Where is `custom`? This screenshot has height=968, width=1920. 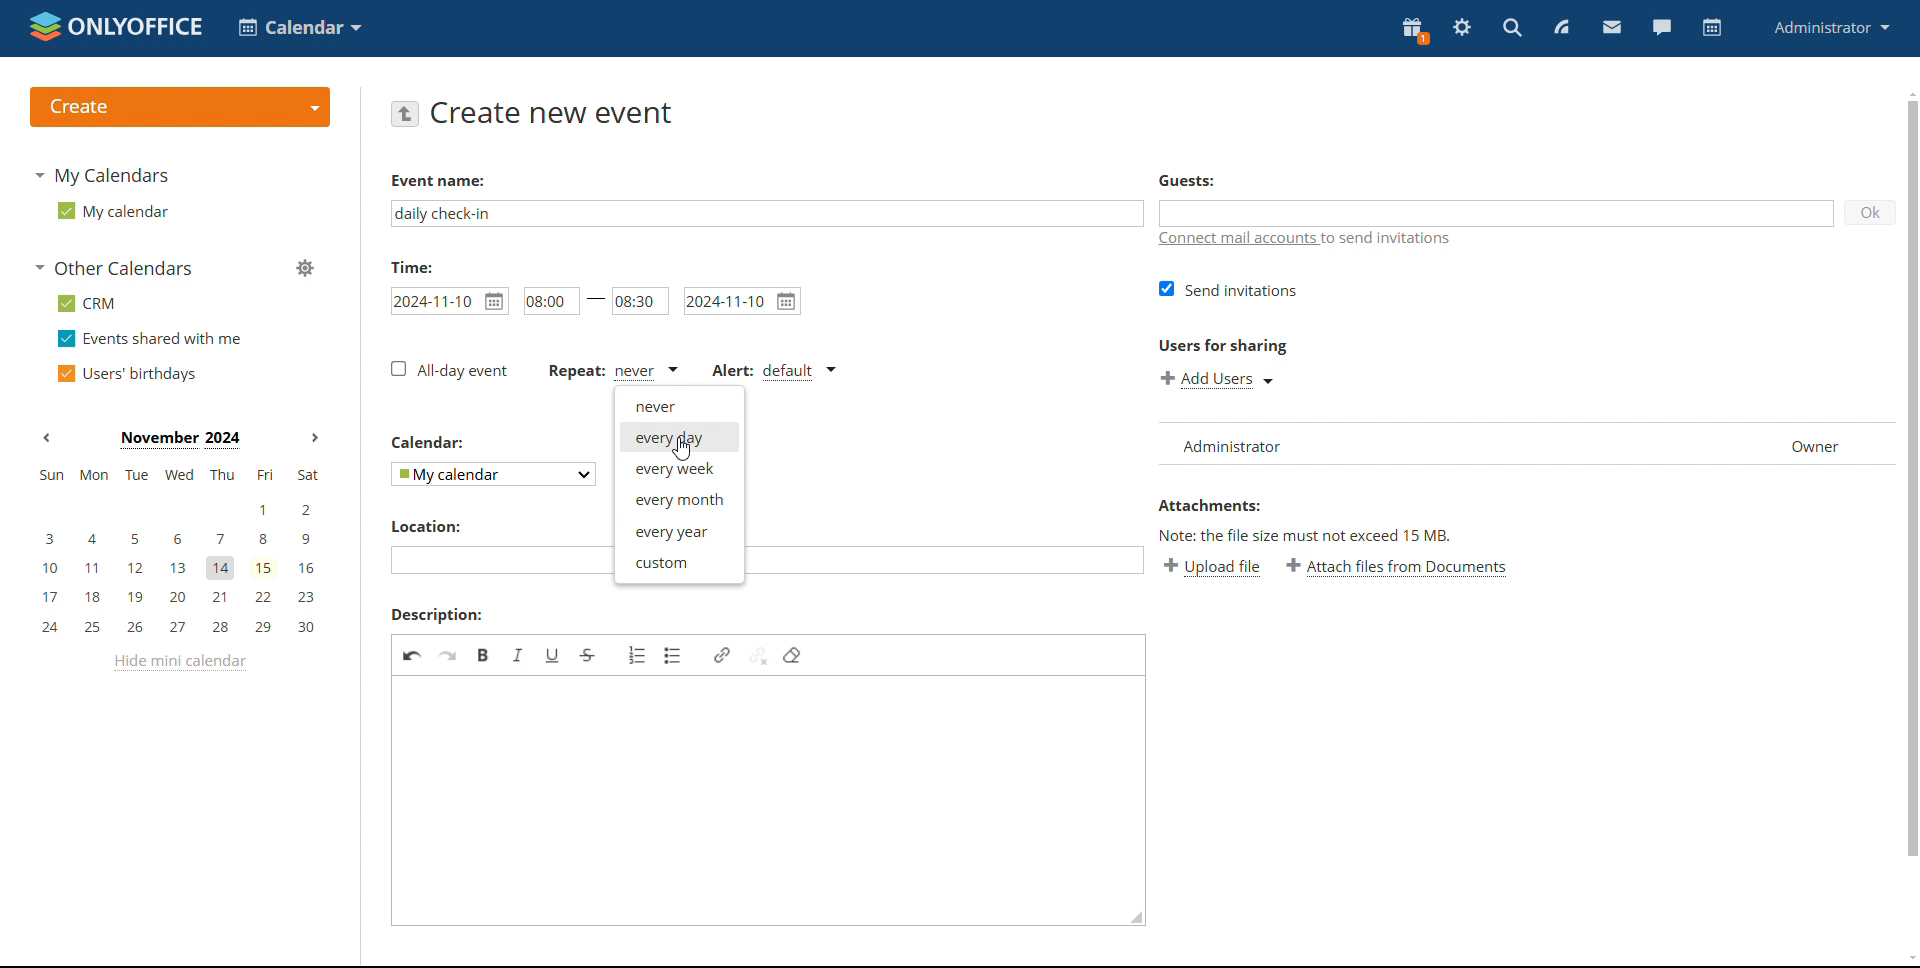 custom is located at coordinates (678, 565).